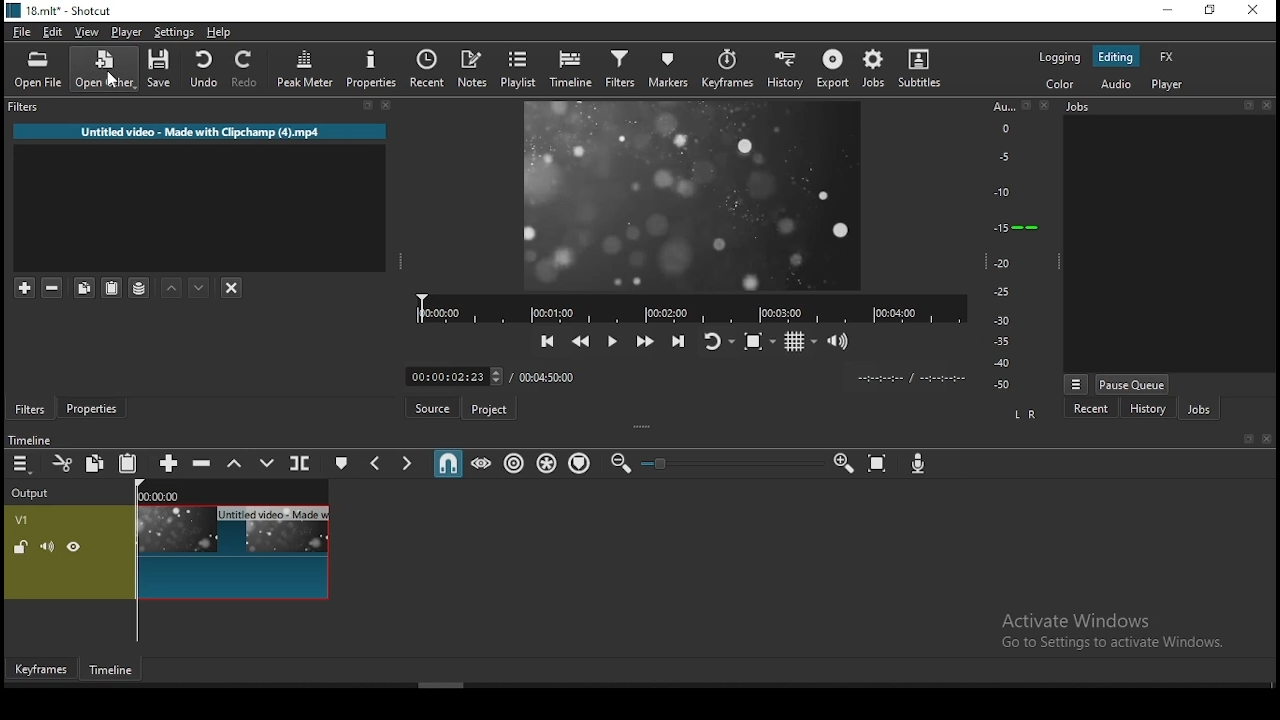 The height and width of the screenshot is (720, 1280). Describe the element at coordinates (1147, 410) in the screenshot. I see `history` at that location.